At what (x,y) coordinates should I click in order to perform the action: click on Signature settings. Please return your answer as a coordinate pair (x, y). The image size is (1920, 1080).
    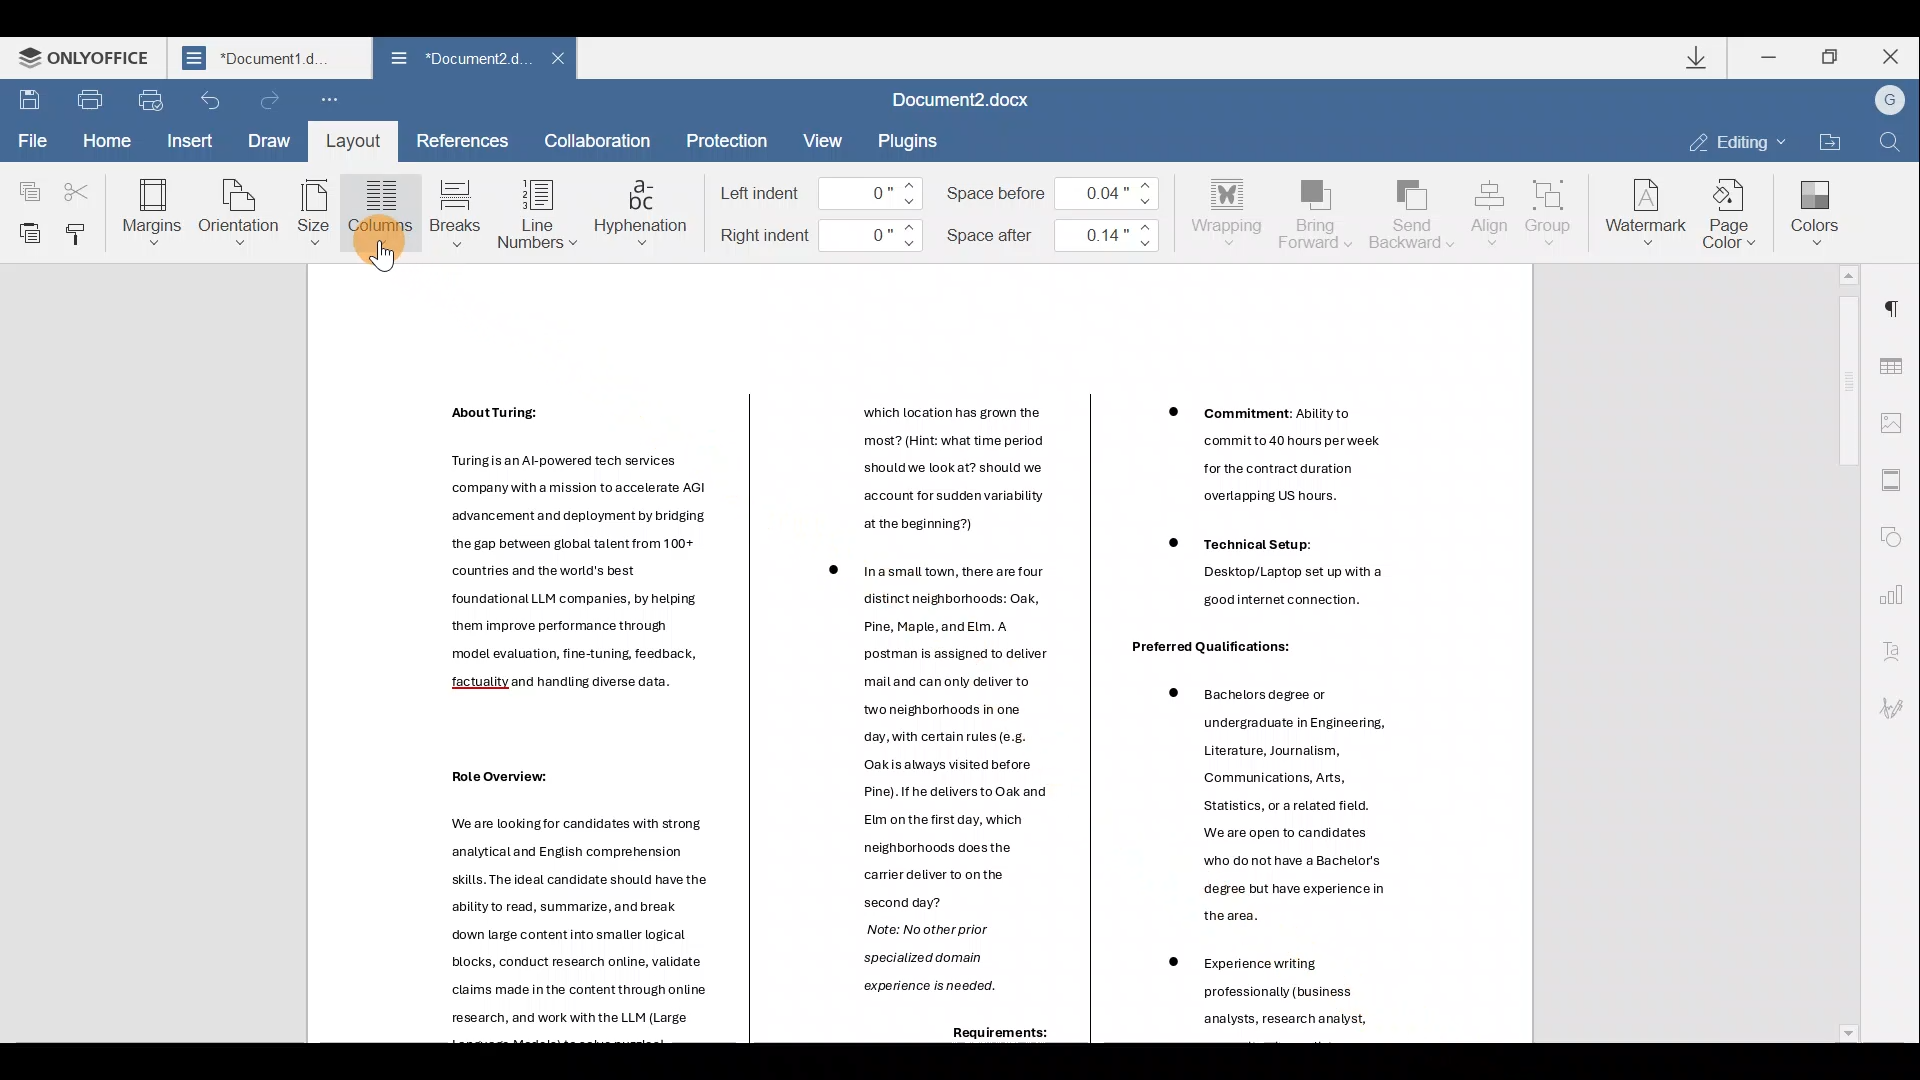
    Looking at the image, I should click on (1900, 707).